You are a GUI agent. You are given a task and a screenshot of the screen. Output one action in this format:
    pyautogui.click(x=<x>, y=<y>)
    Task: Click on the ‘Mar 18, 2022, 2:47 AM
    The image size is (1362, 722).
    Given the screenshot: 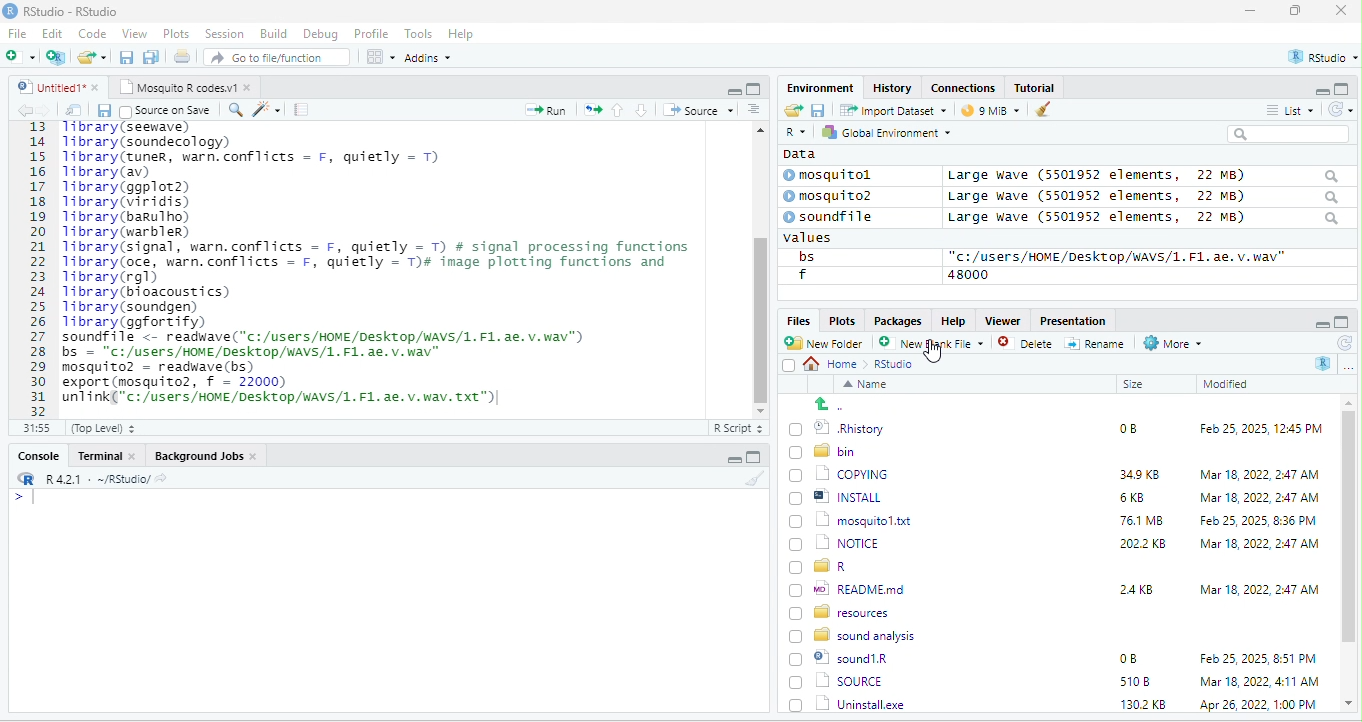 What is the action you would take?
    pyautogui.click(x=1258, y=544)
    